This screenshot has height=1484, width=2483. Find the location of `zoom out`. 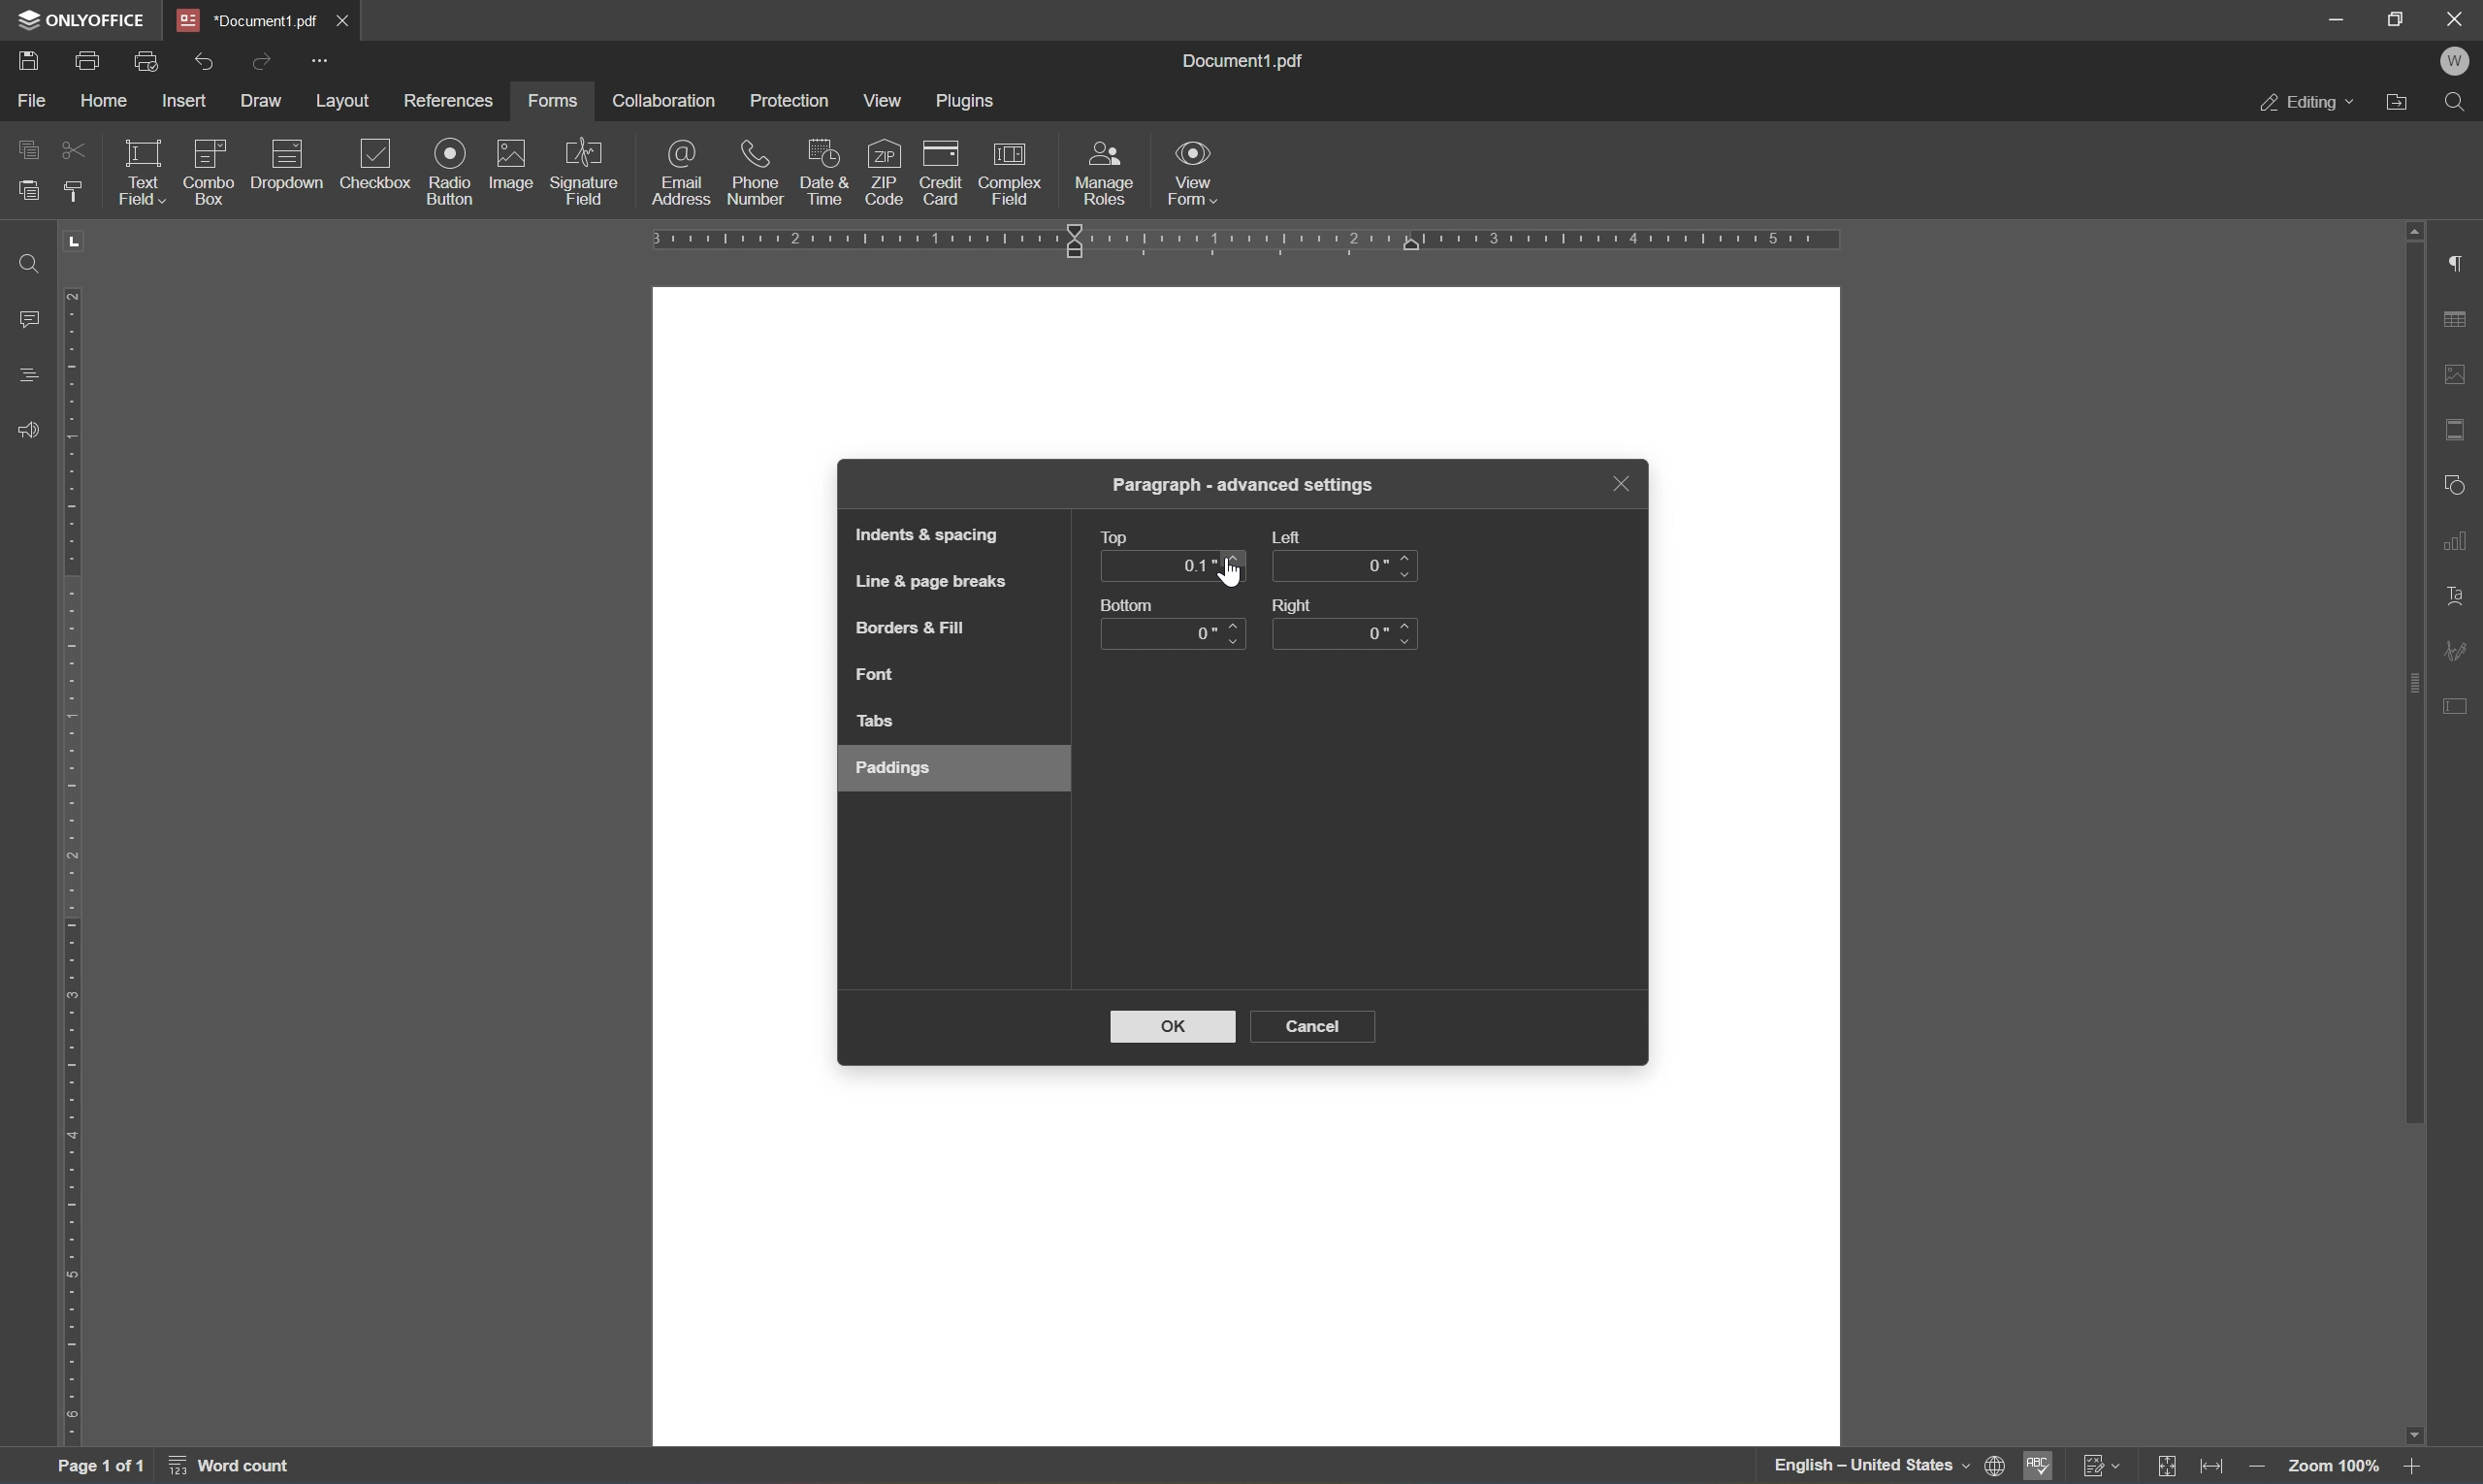

zoom out is located at coordinates (2263, 1467).